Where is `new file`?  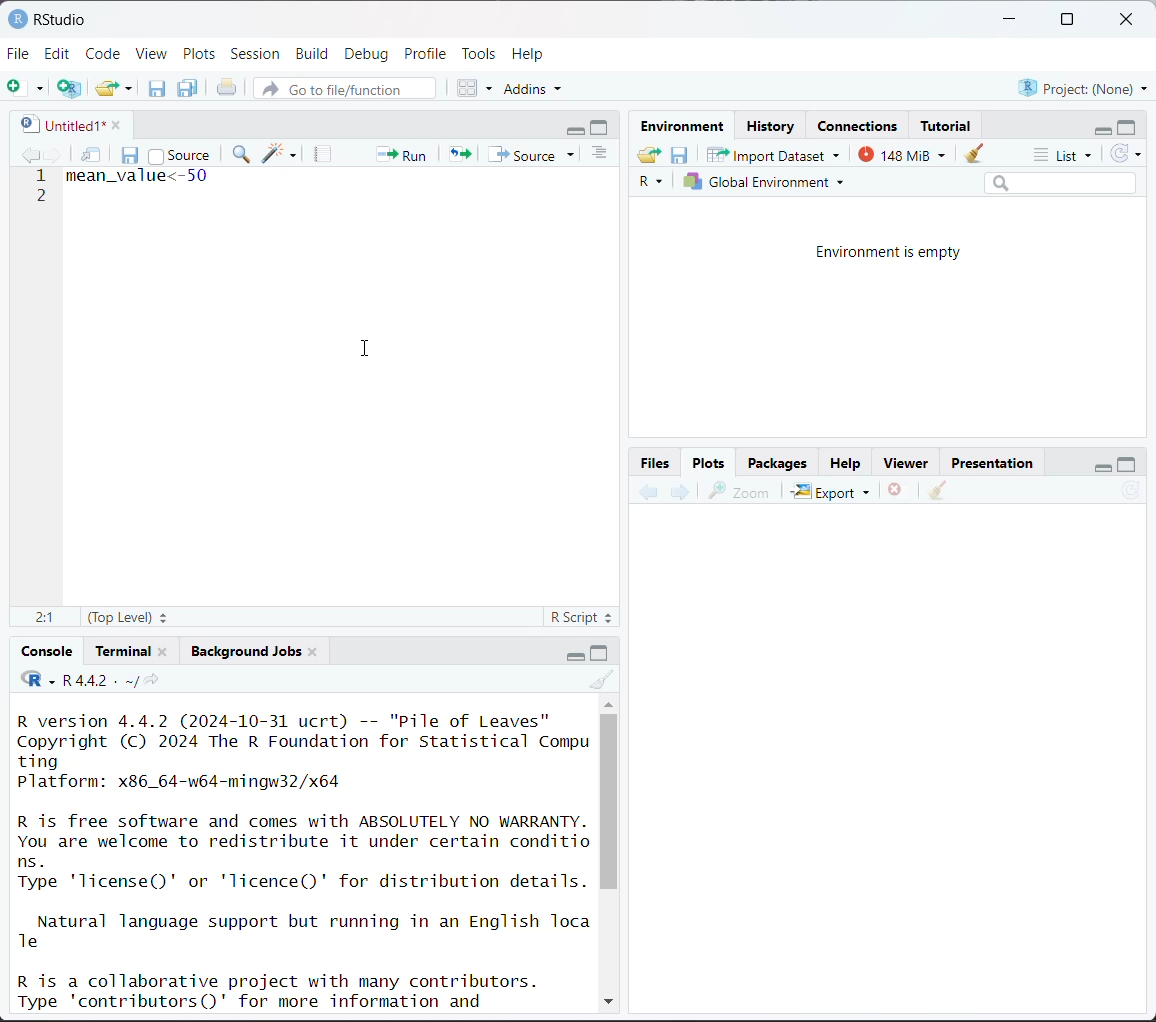 new file is located at coordinates (25, 88).